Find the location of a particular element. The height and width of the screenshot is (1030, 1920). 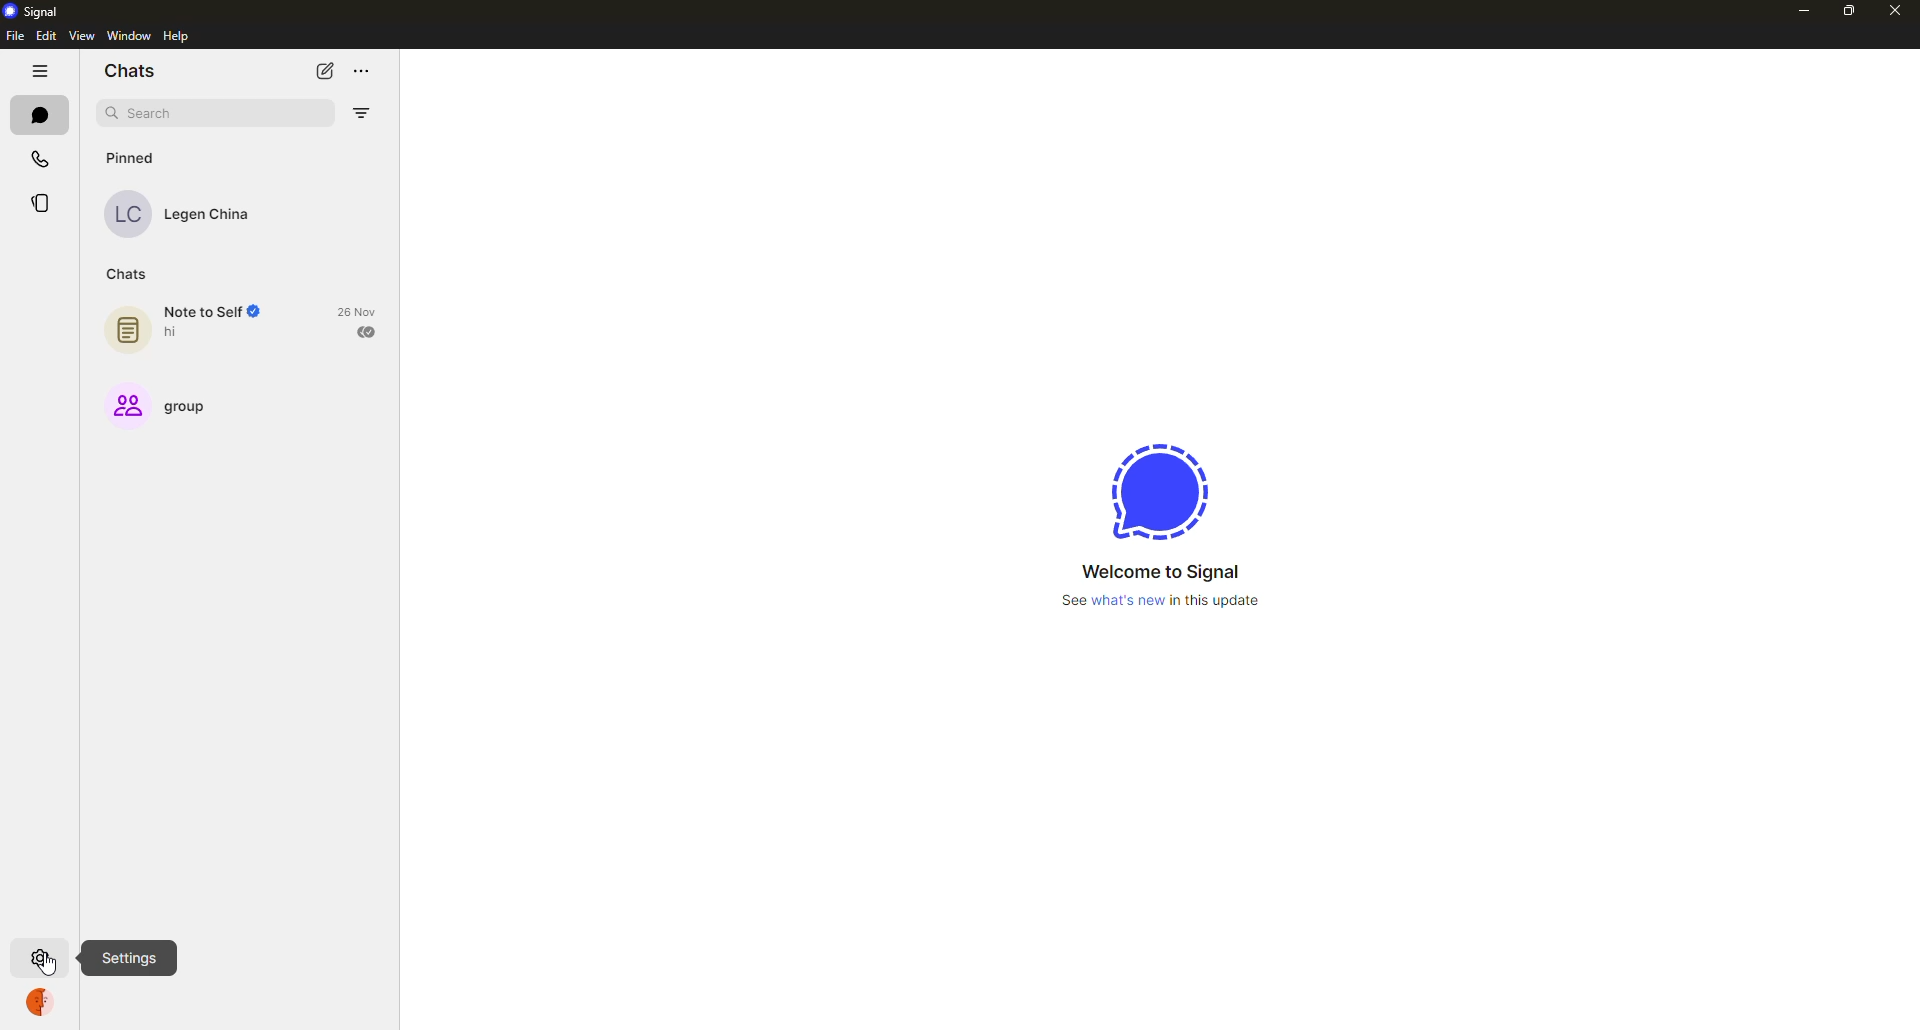

signal is located at coordinates (1158, 490).